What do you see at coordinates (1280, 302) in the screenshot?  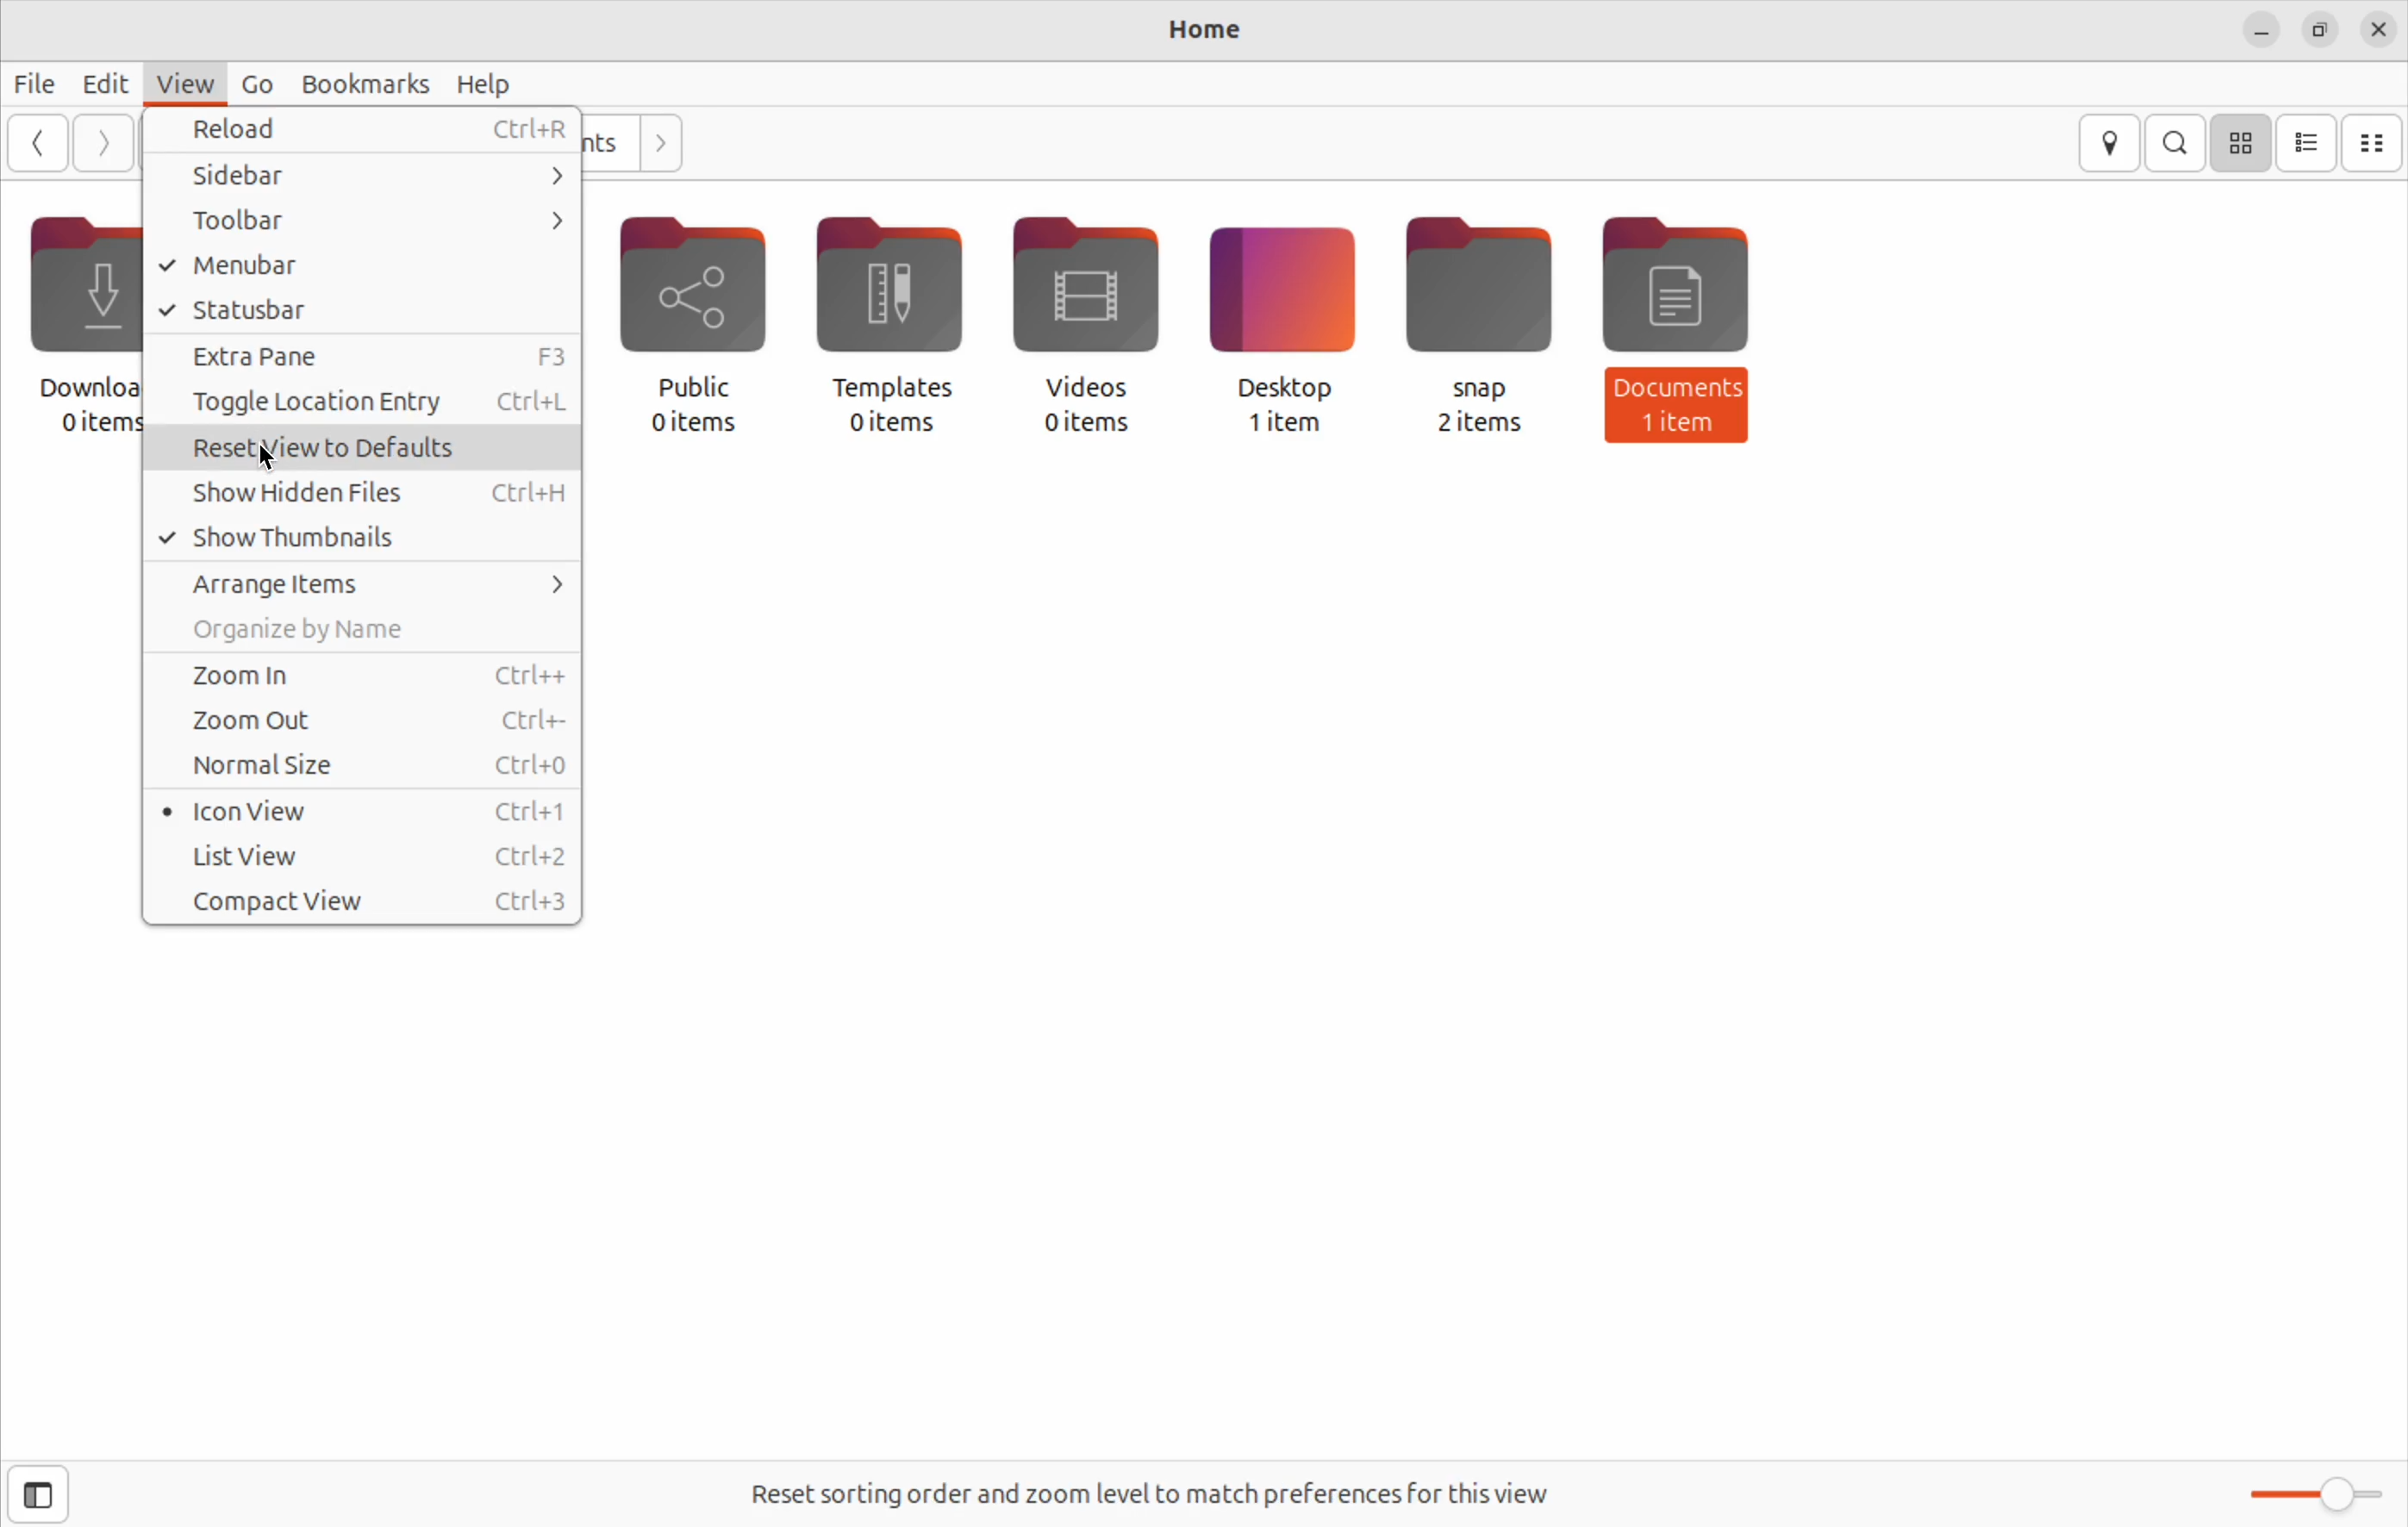 I see `Desktop` at bounding box center [1280, 302].